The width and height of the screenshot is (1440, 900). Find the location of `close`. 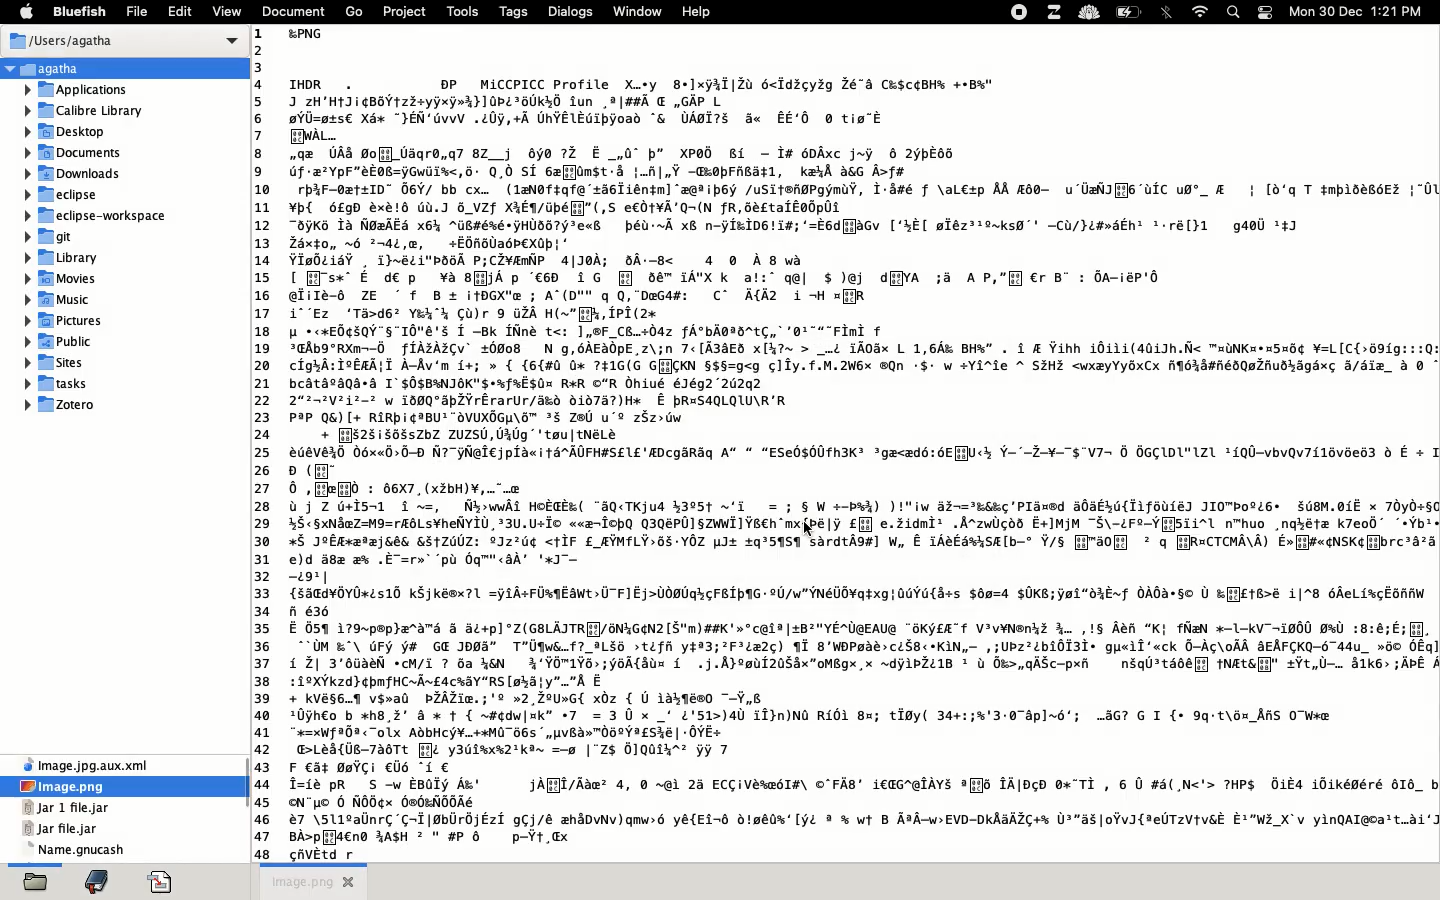

close is located at coordinates (345, 882).